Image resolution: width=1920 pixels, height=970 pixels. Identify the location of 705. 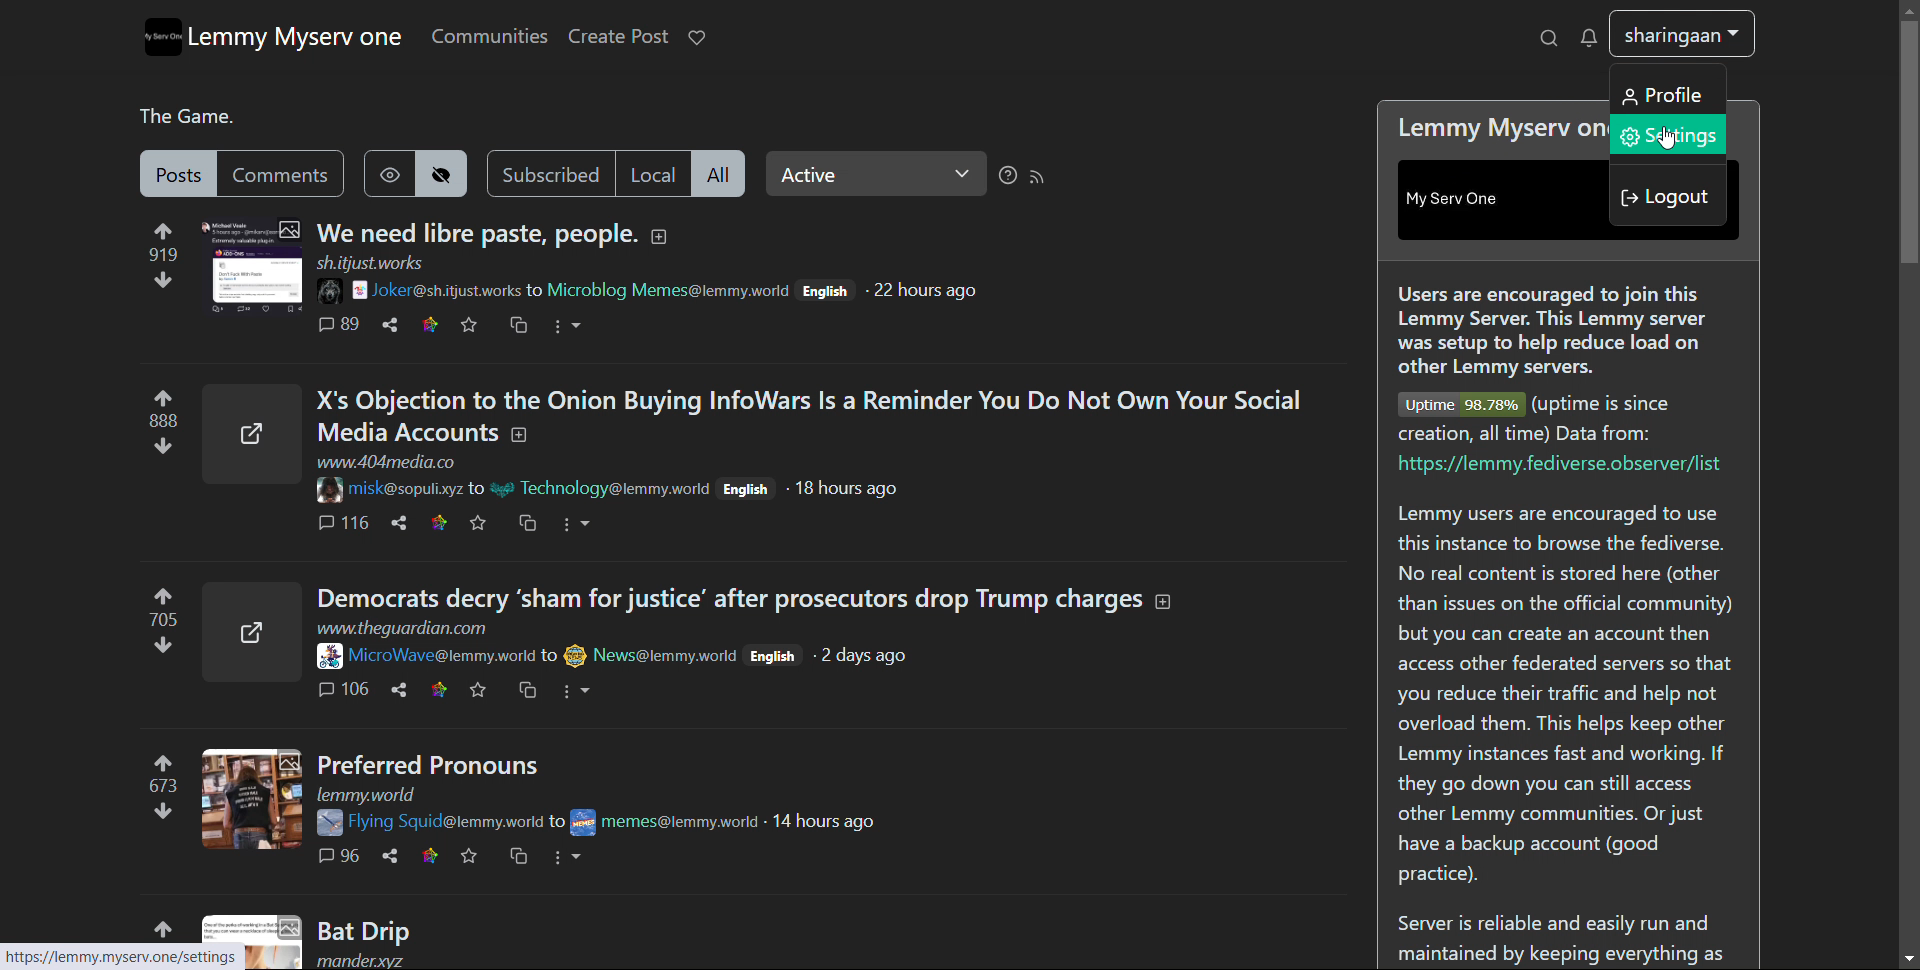
(164, 620).